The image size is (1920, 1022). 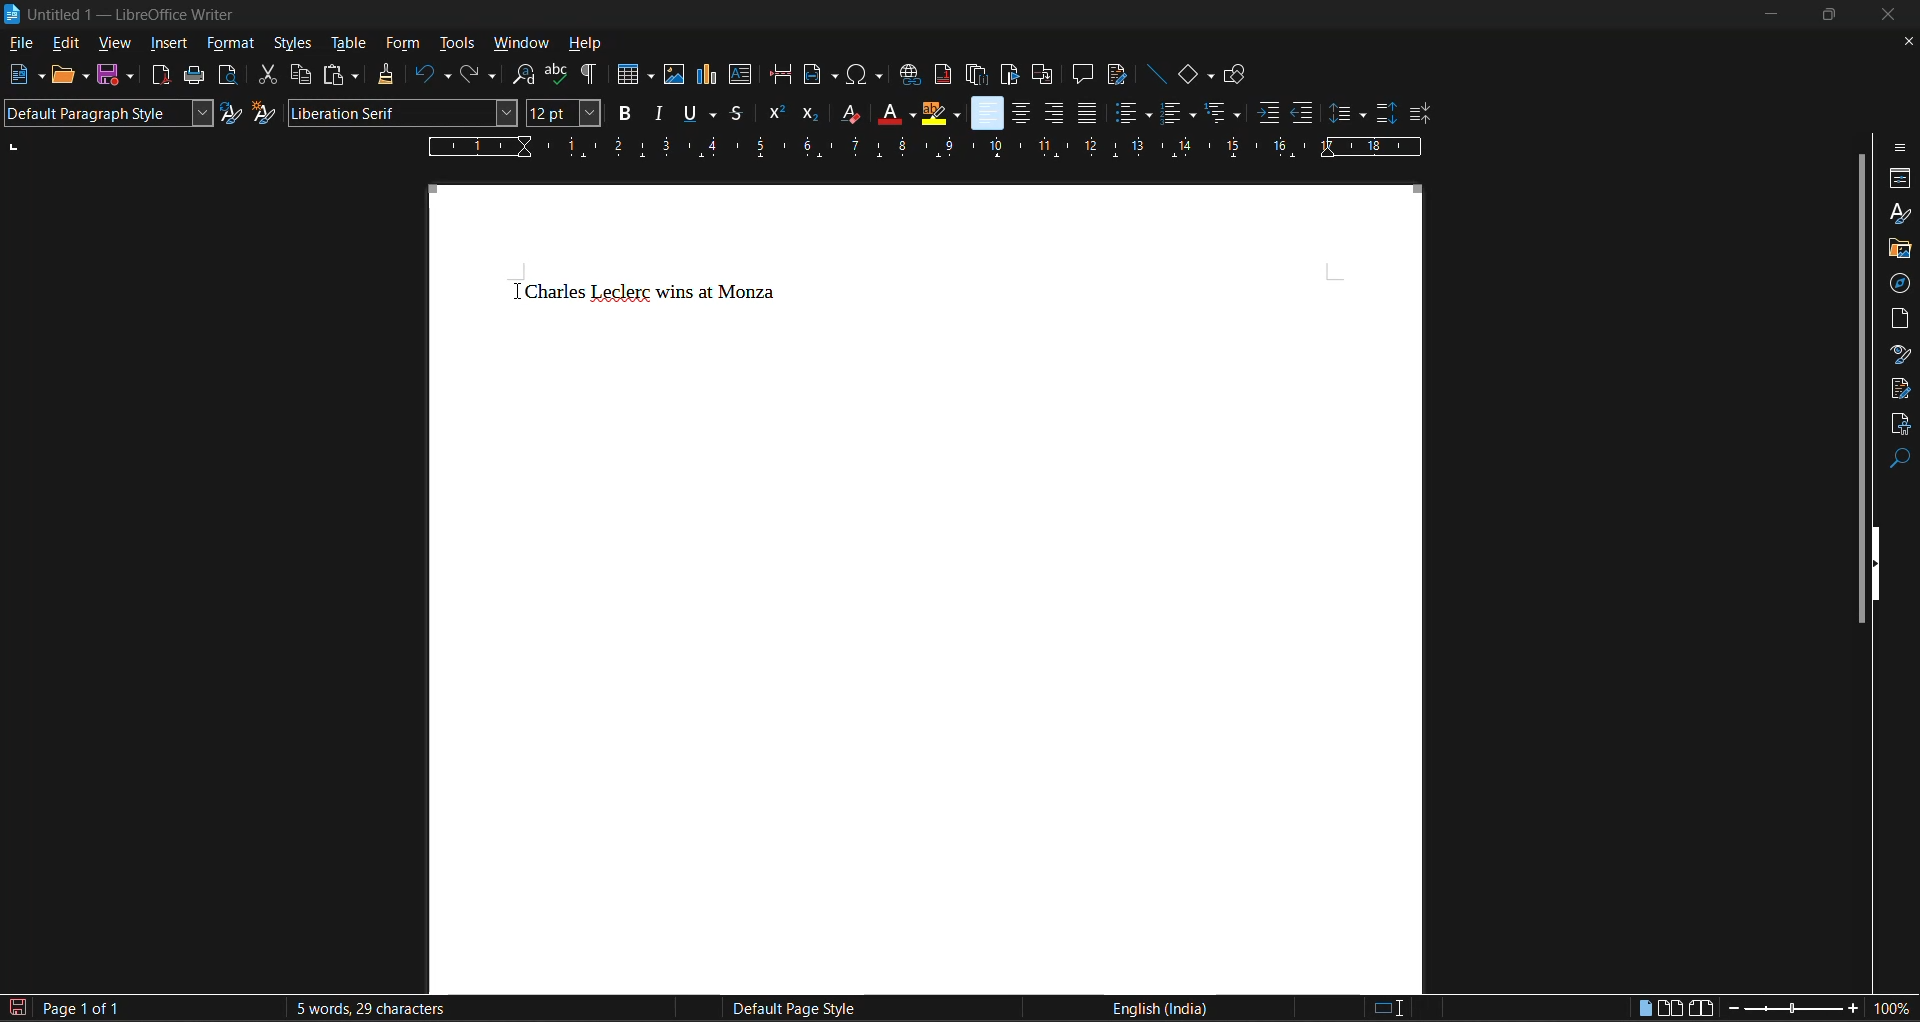 I want to click on character highlighting yellow, so click(x=941, y=114).